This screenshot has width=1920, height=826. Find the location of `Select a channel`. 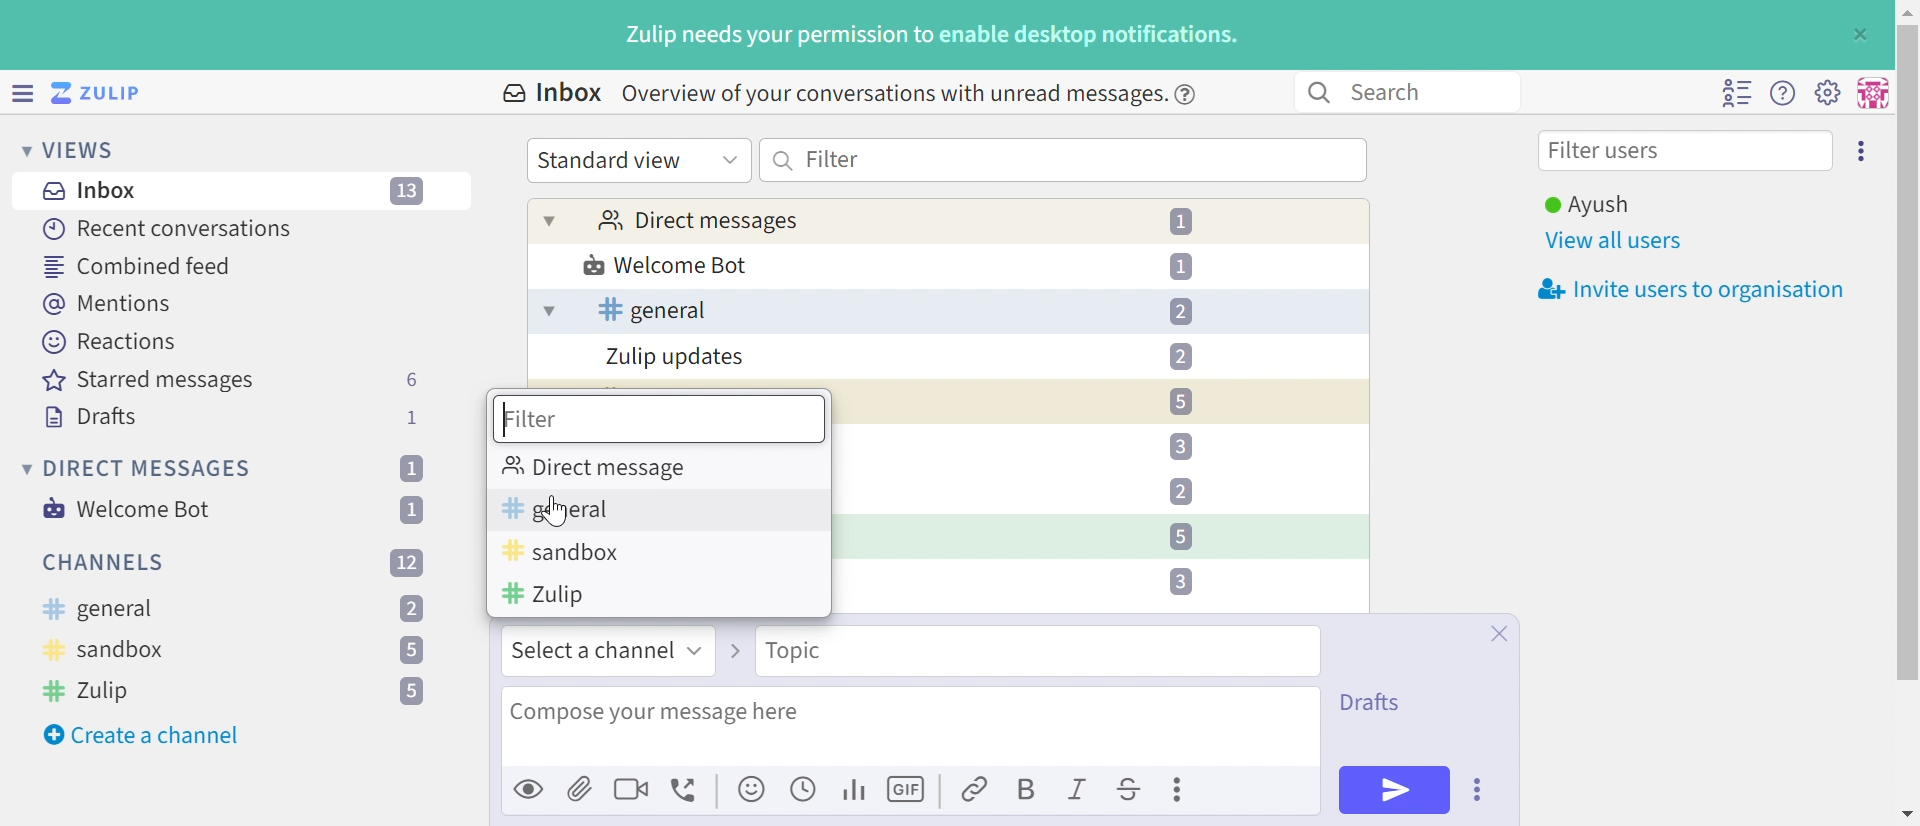

Select a channel is located at coordinates (593, 650).